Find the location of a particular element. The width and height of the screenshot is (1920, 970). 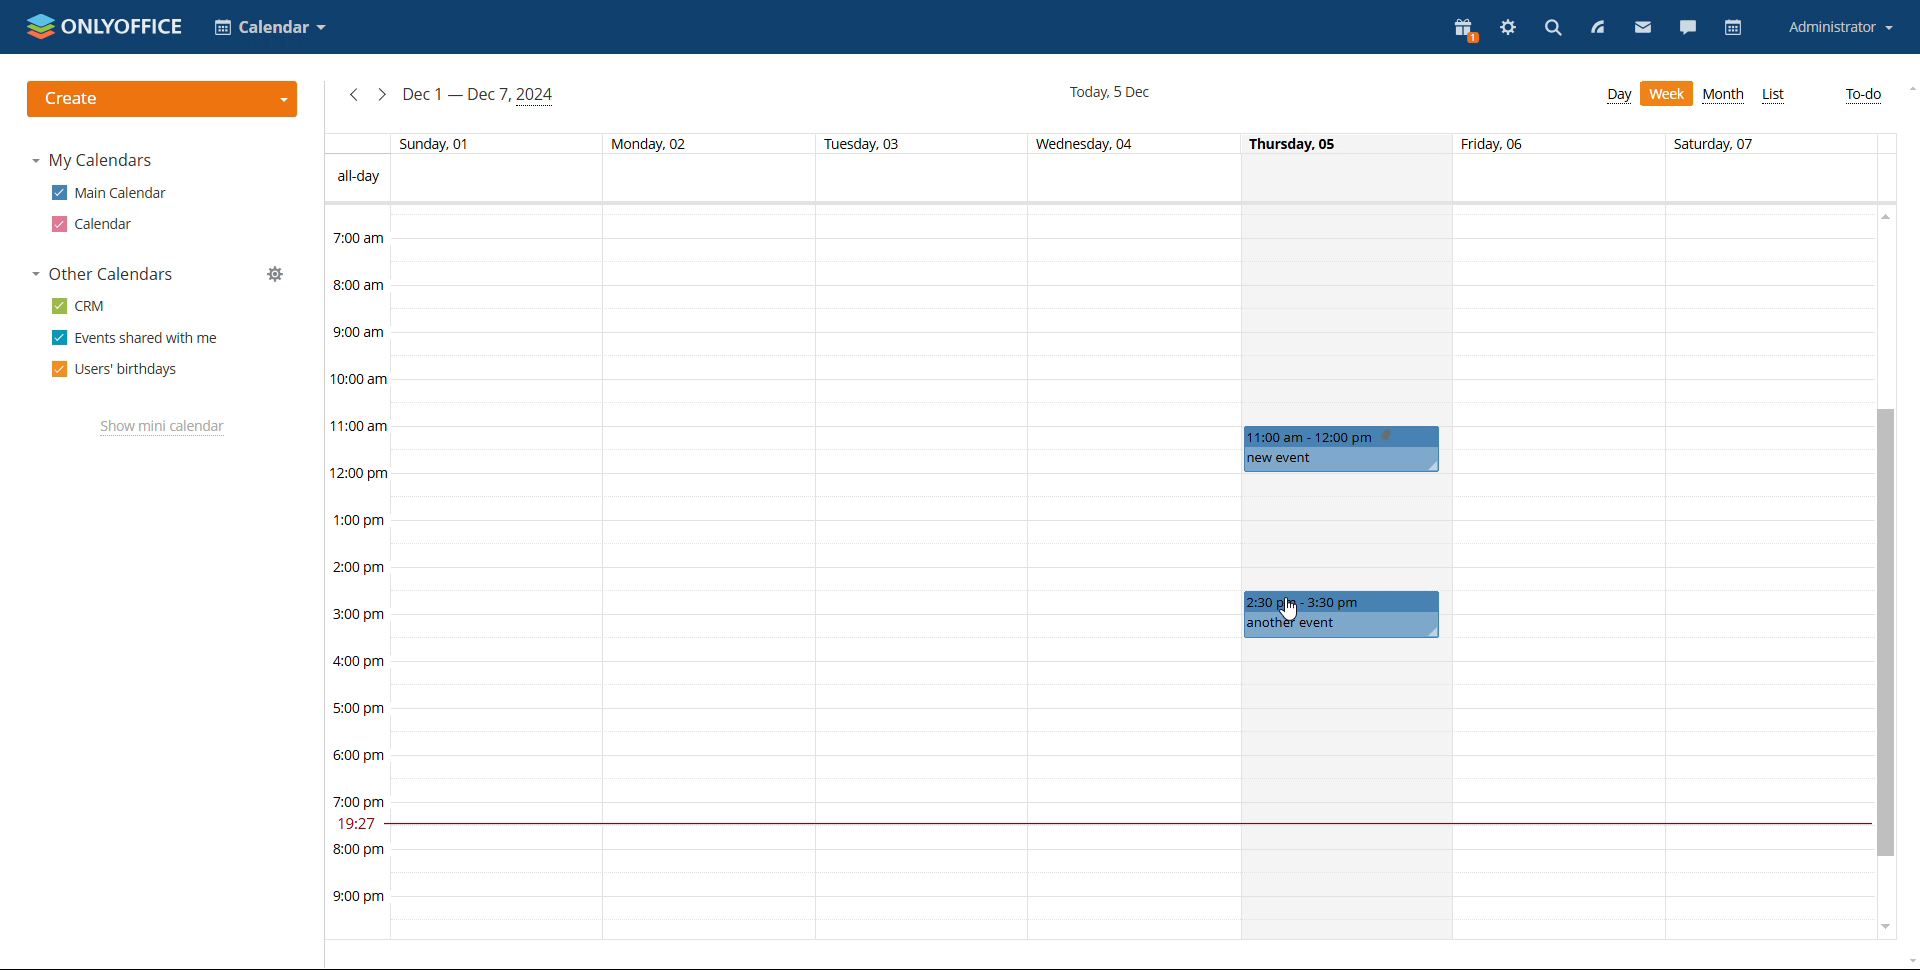

chat is located at coordinates (1688, 30).